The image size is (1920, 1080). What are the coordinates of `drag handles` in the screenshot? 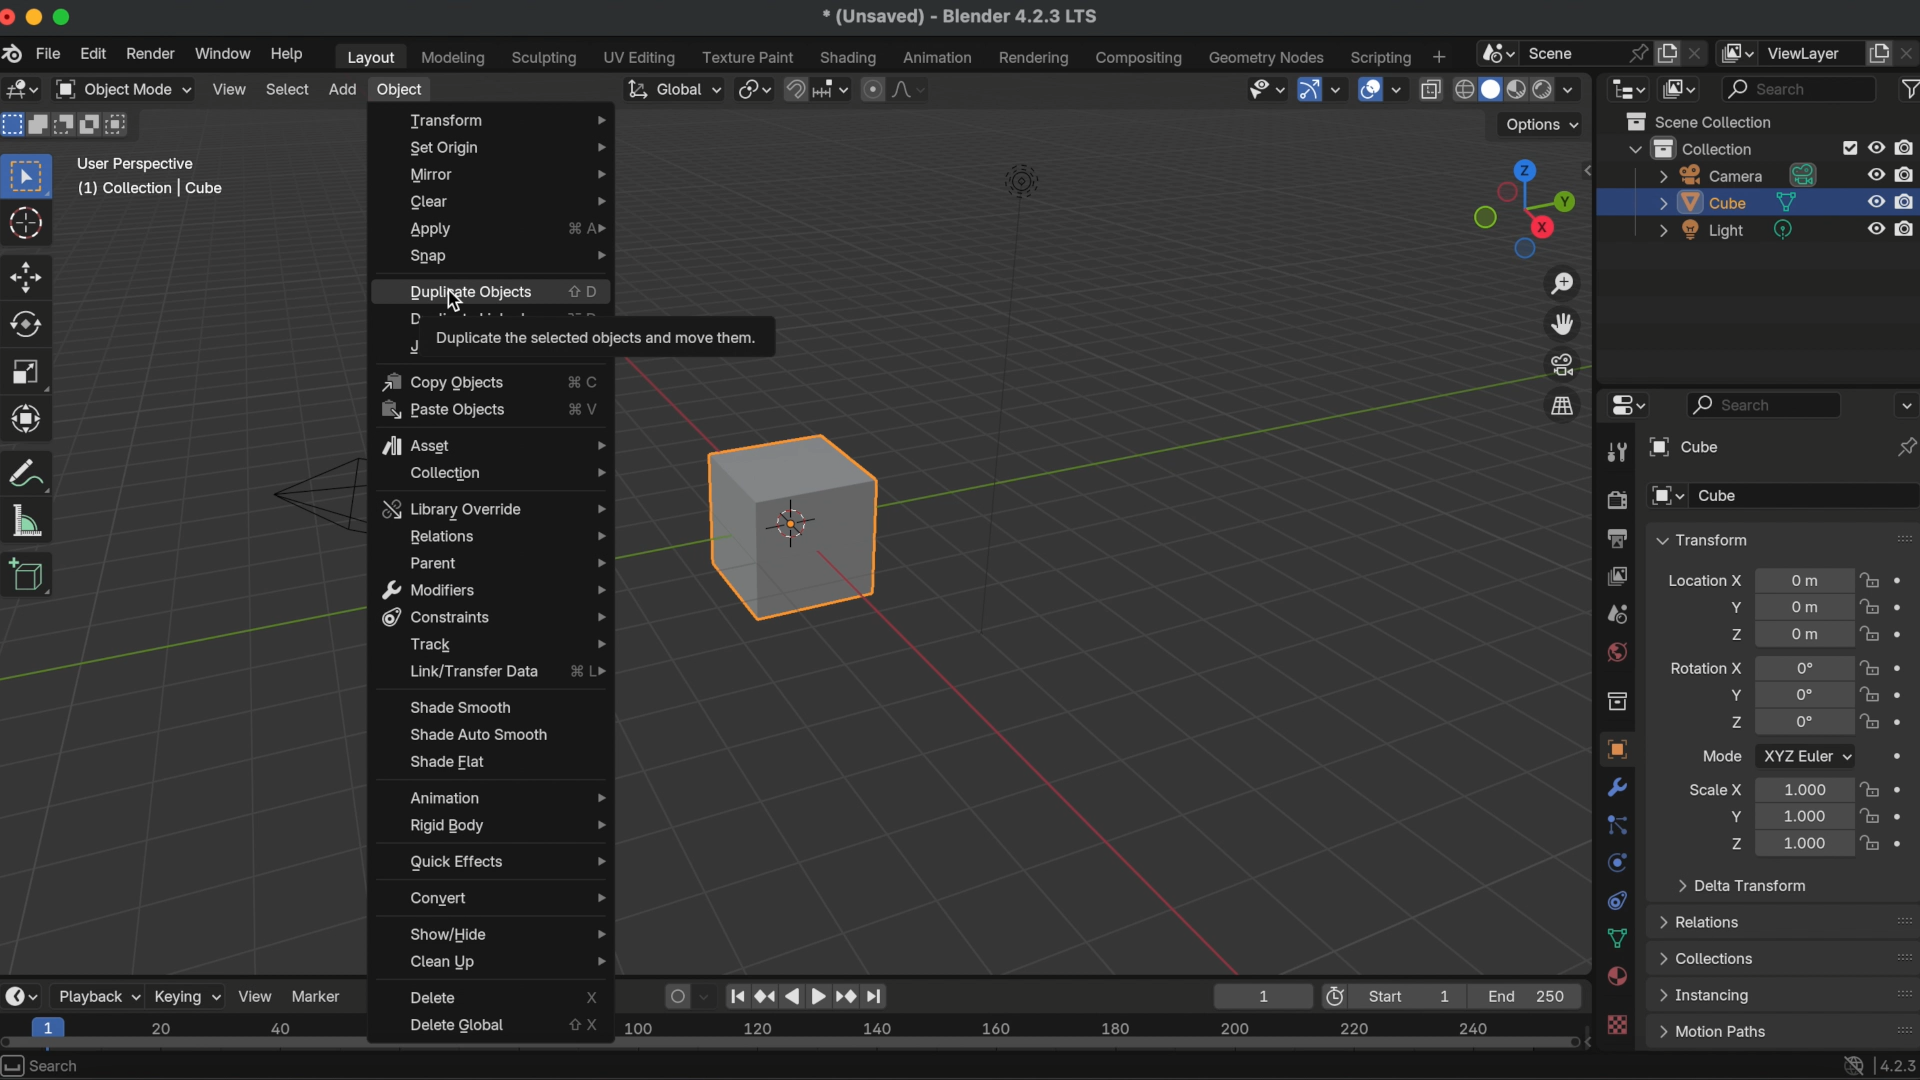 It's located at (1897, 1026).